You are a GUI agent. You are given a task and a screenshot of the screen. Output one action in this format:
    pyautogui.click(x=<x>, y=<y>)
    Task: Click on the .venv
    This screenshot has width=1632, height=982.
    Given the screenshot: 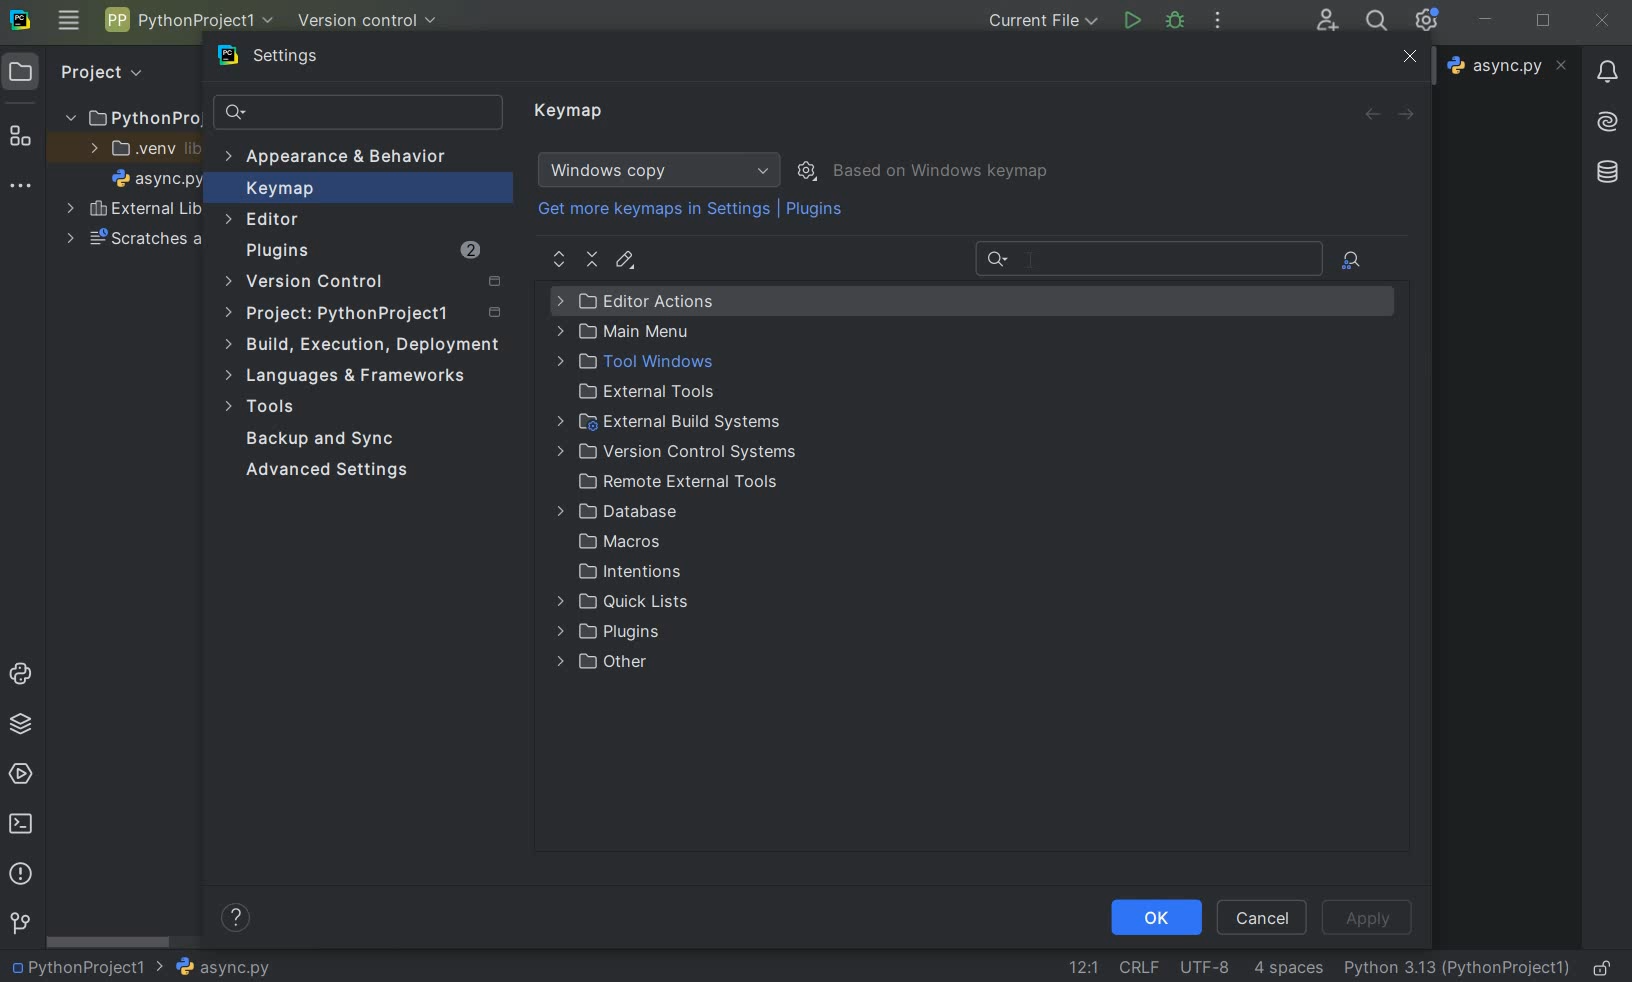 What is the action you would take?
    pyautogui.click(x=141, y=150)
    